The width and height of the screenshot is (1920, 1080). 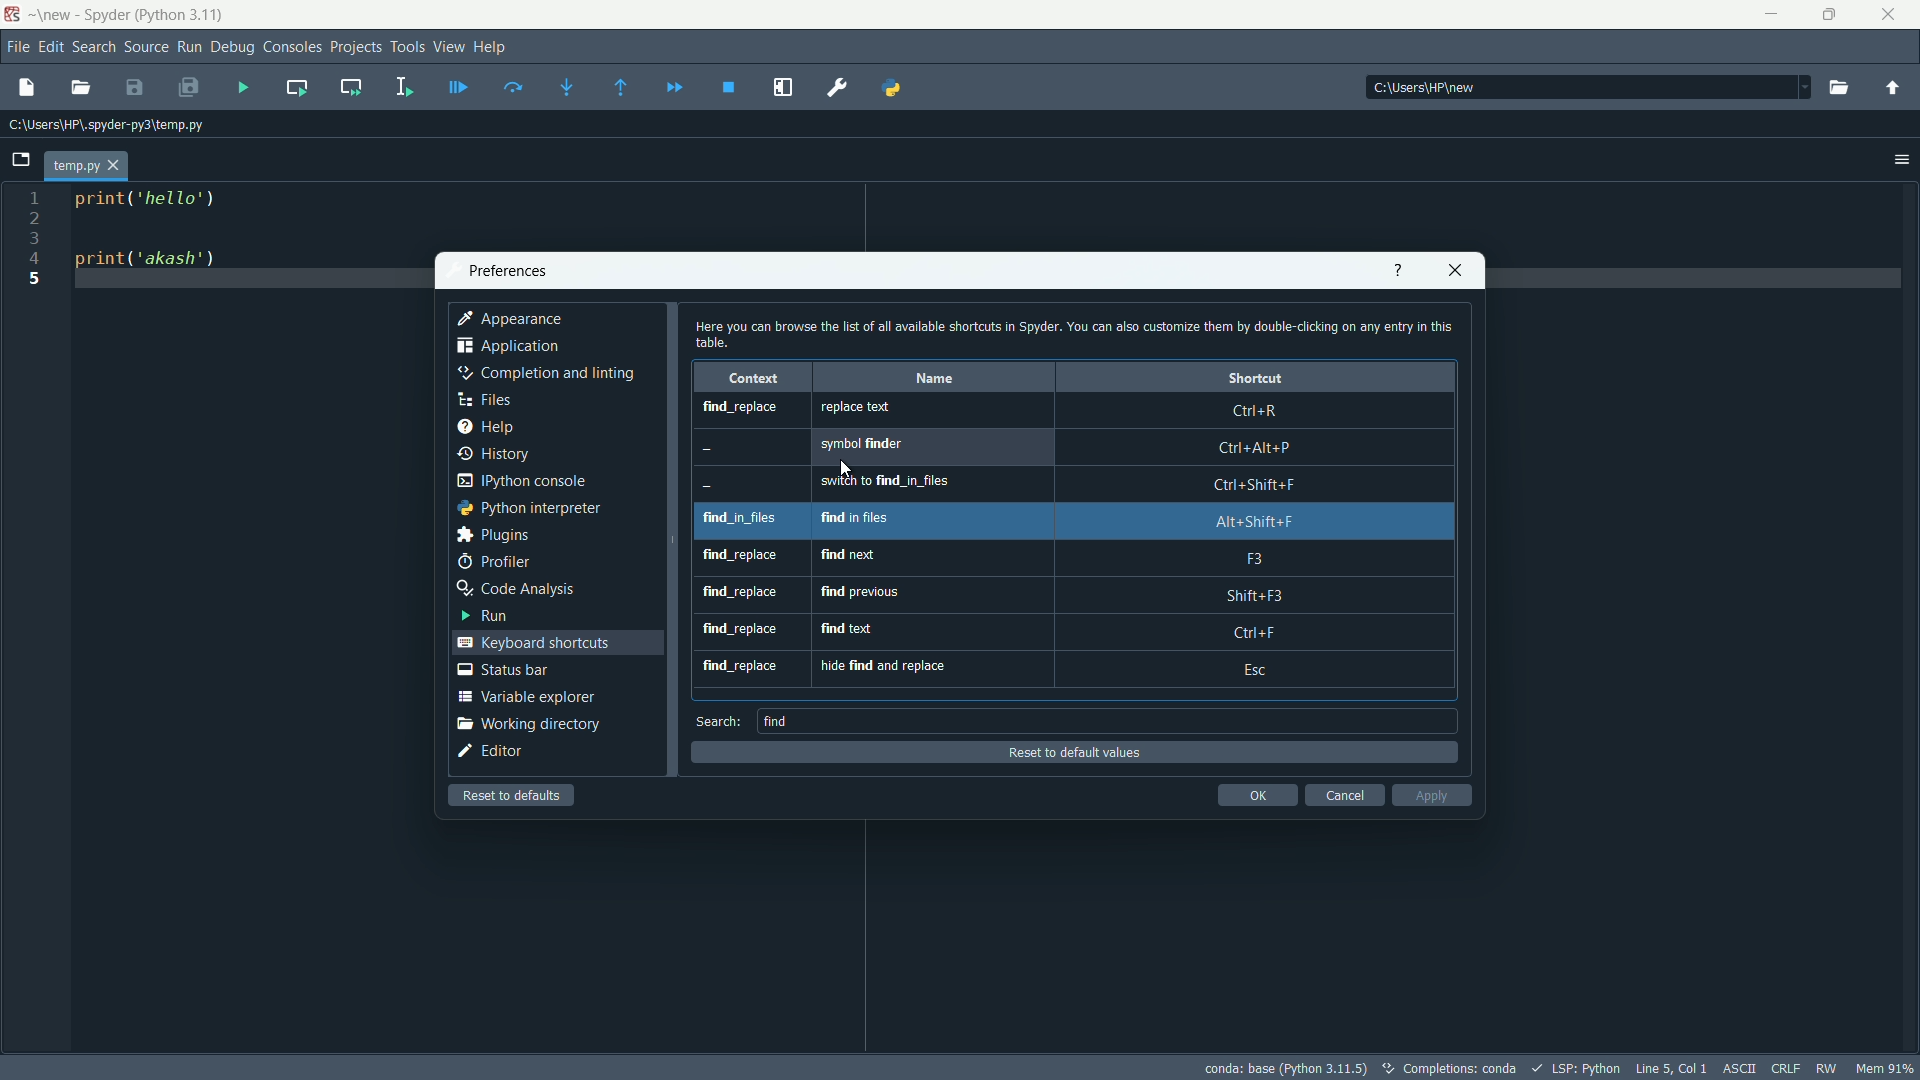 What do you see at coordinates (569, 89) in the screenshot?
I see `step into function` at bounding box center [569, 89].